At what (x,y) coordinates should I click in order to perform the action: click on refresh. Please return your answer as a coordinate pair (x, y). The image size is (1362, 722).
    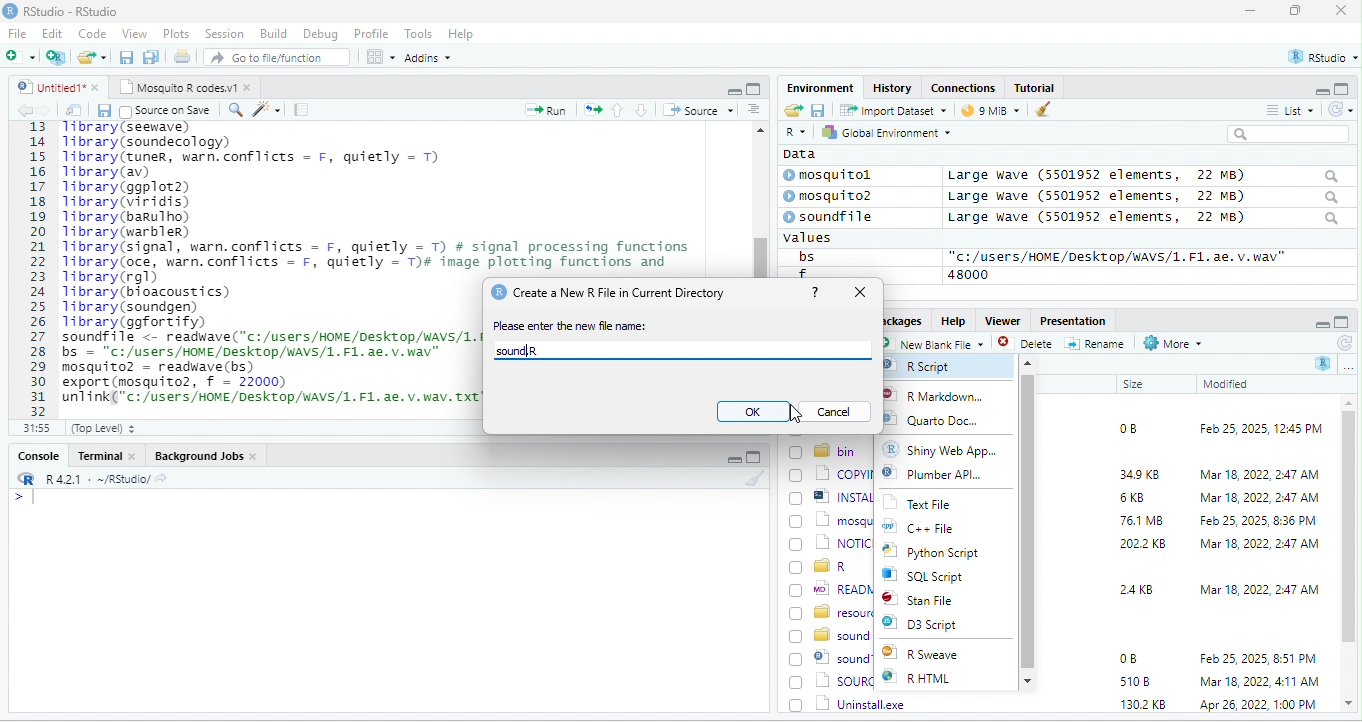
    Looking at the image, I should click on (1343, 343).